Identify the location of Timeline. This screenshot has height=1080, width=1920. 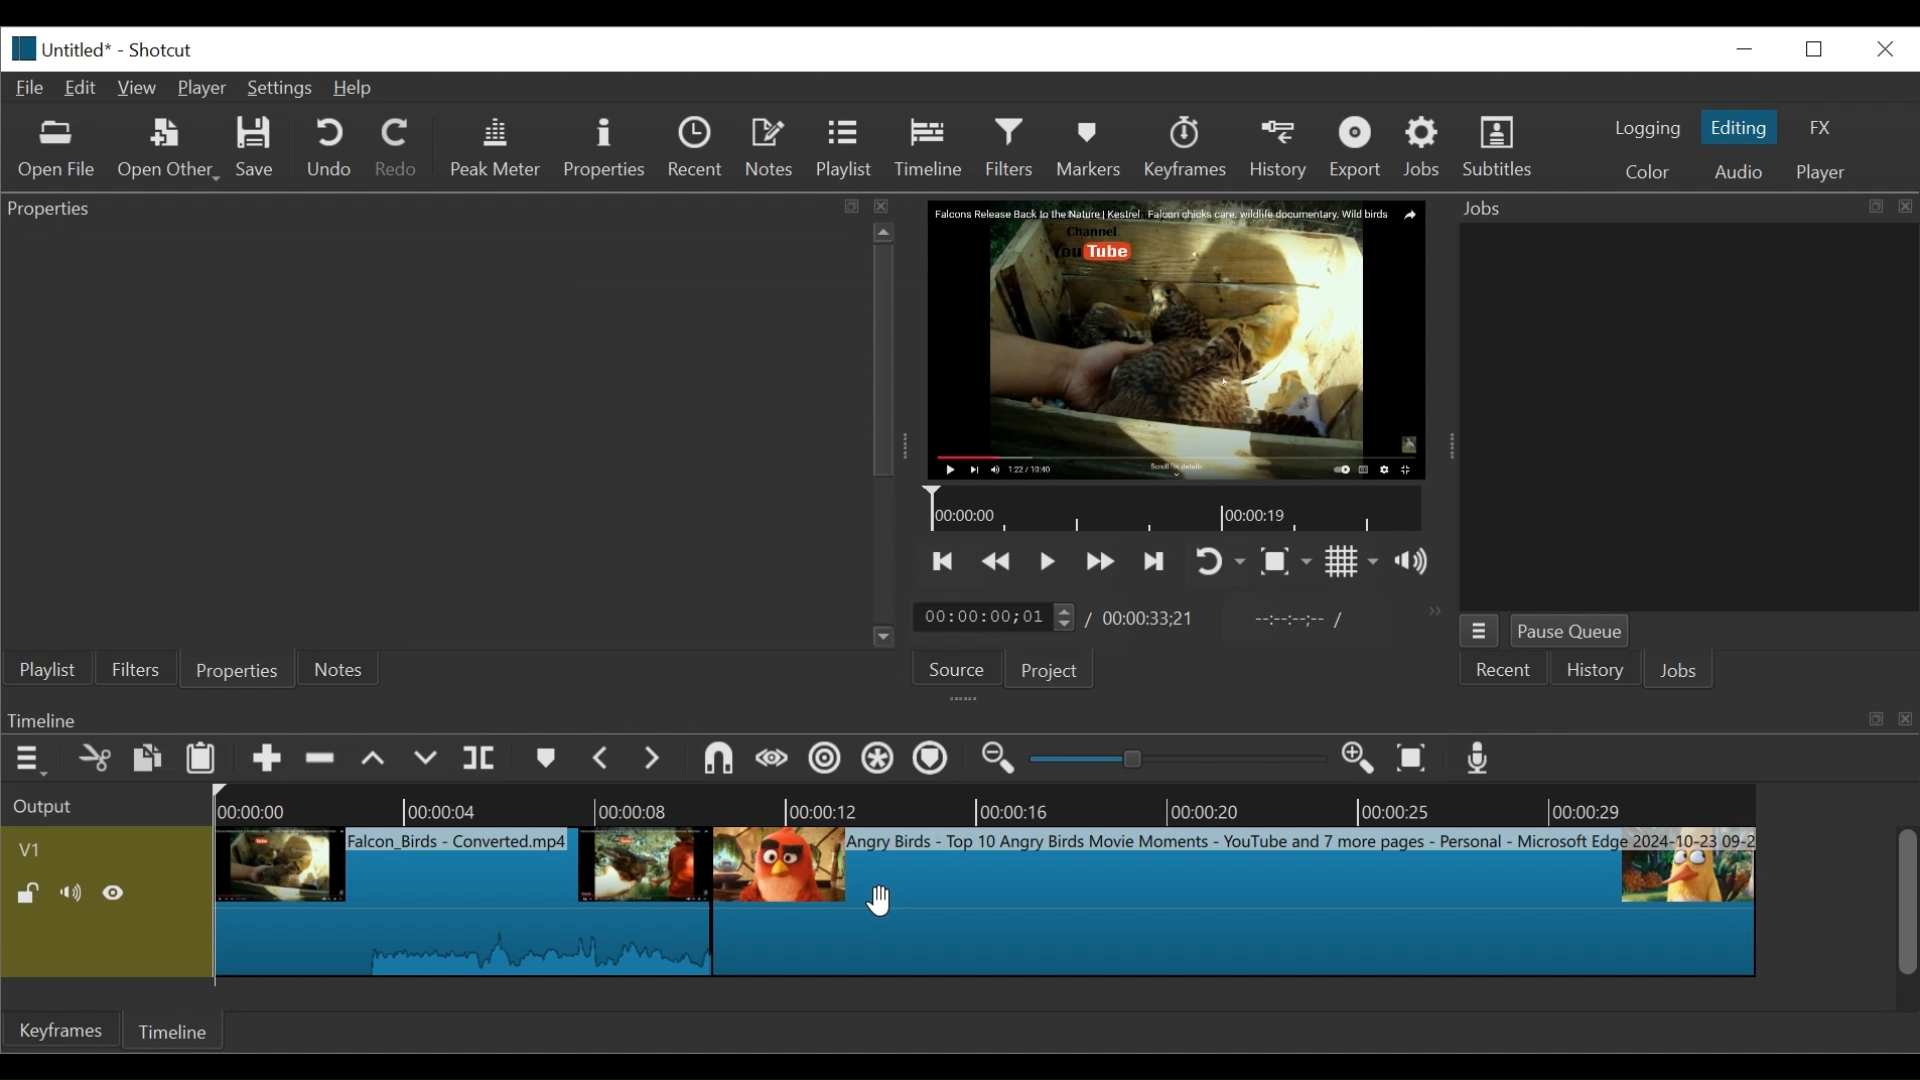
(181, 1031).